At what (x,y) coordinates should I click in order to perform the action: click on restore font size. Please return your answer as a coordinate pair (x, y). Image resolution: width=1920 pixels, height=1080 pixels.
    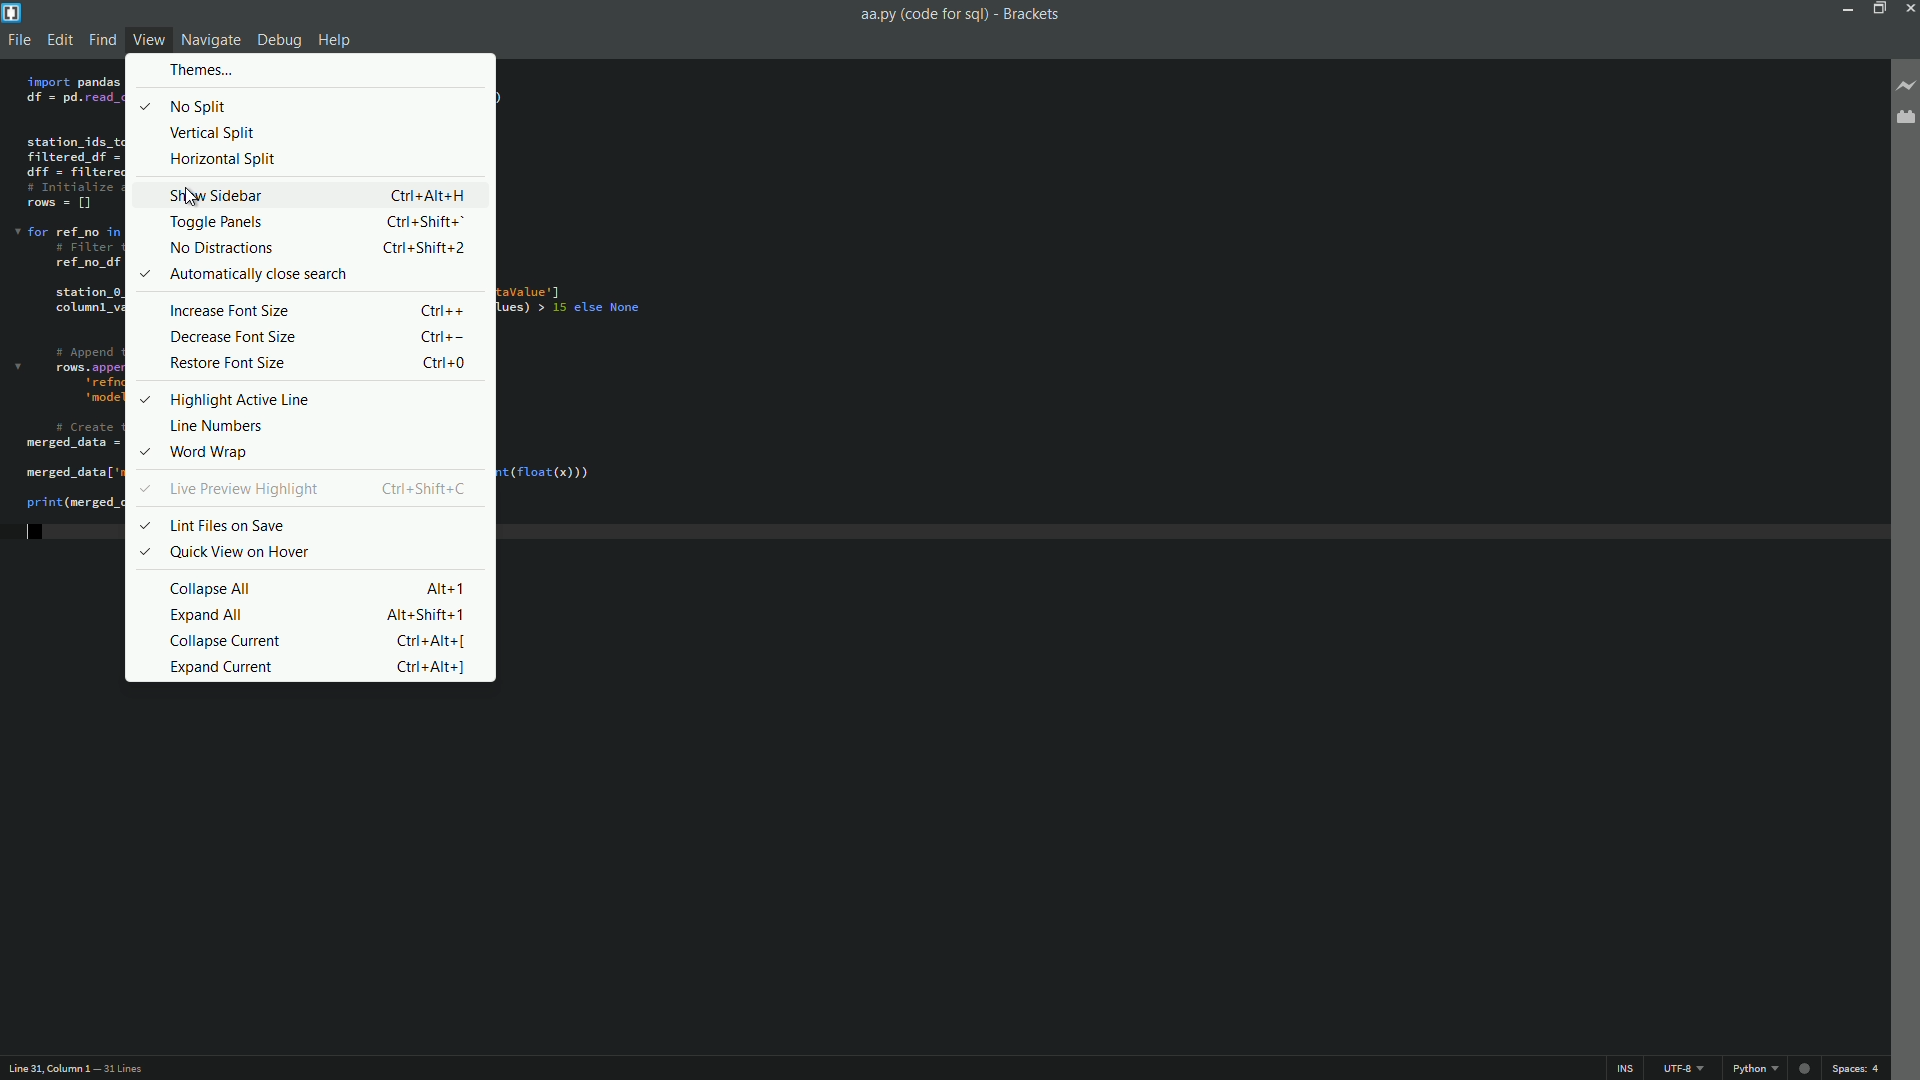
    Looking at the image, I should click on (321, 364).